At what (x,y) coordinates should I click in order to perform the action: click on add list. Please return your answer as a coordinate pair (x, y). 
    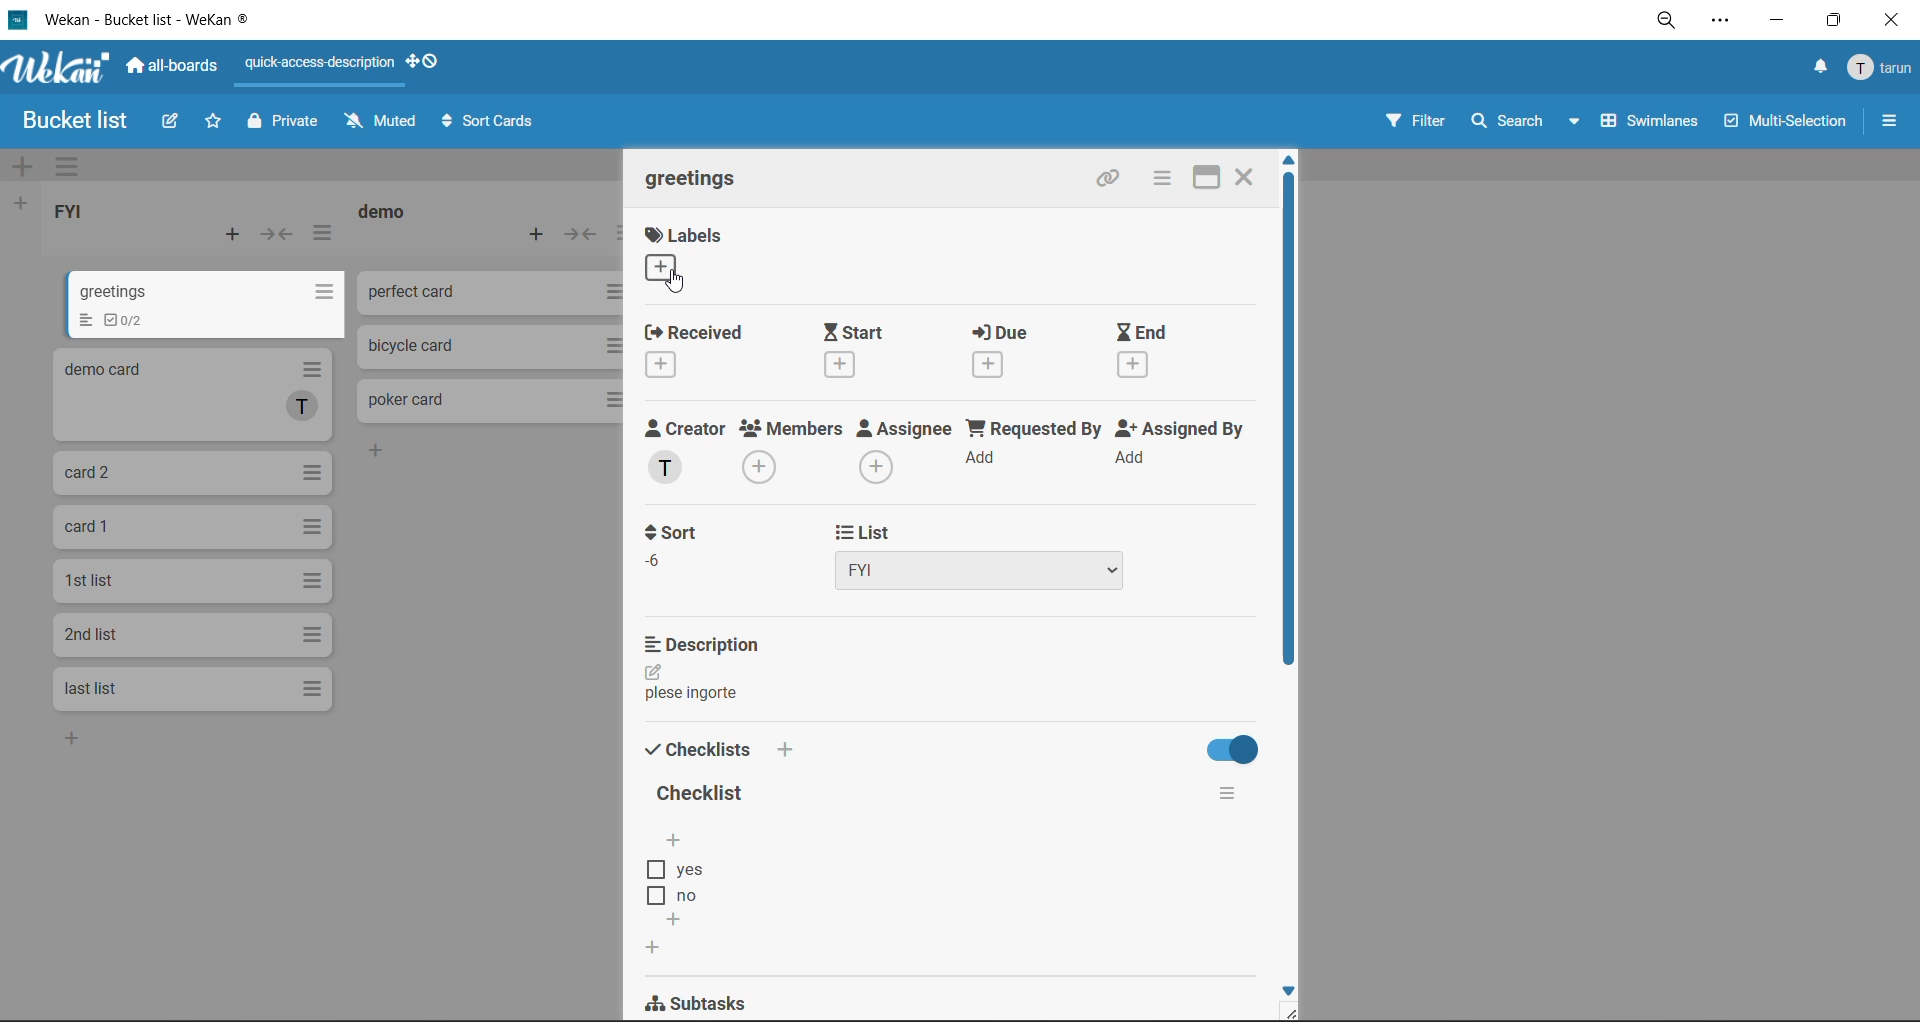
    Looking at the image, I should click on (22, 204).